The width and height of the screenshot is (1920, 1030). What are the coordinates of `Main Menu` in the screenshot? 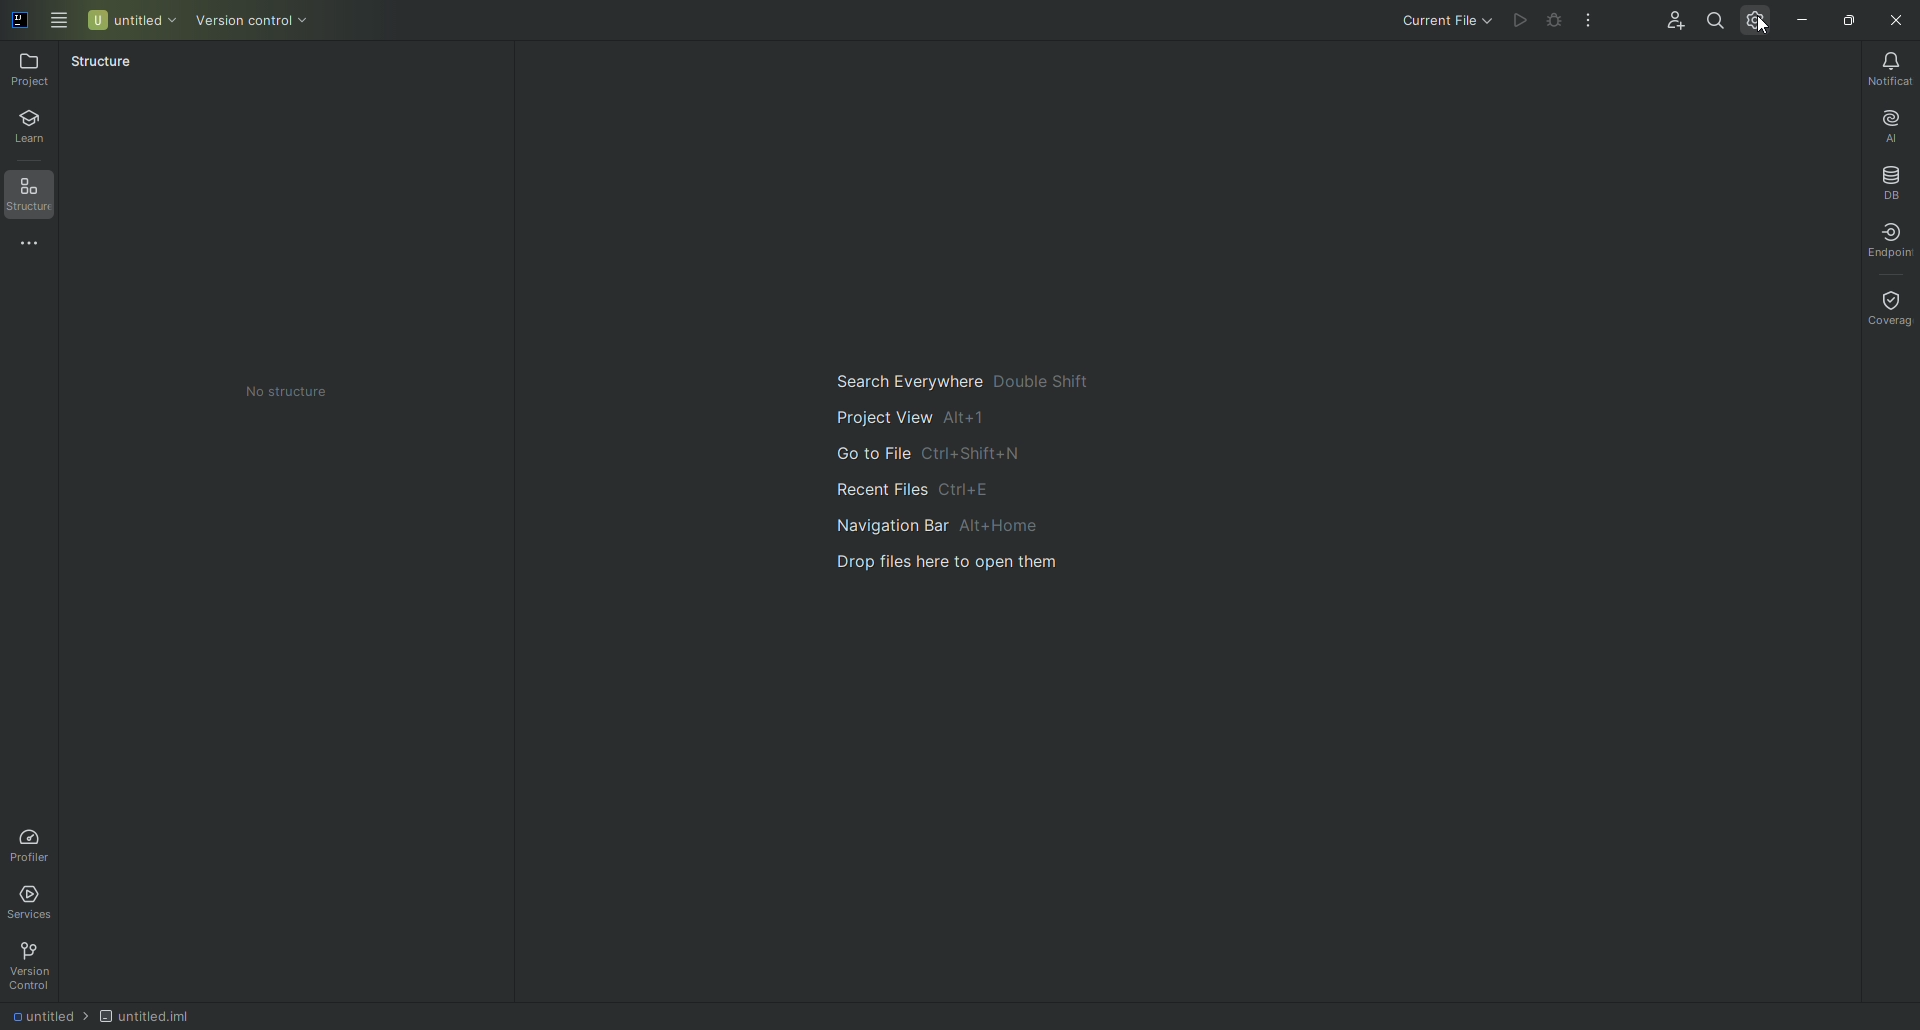 It's located at (61, 23).